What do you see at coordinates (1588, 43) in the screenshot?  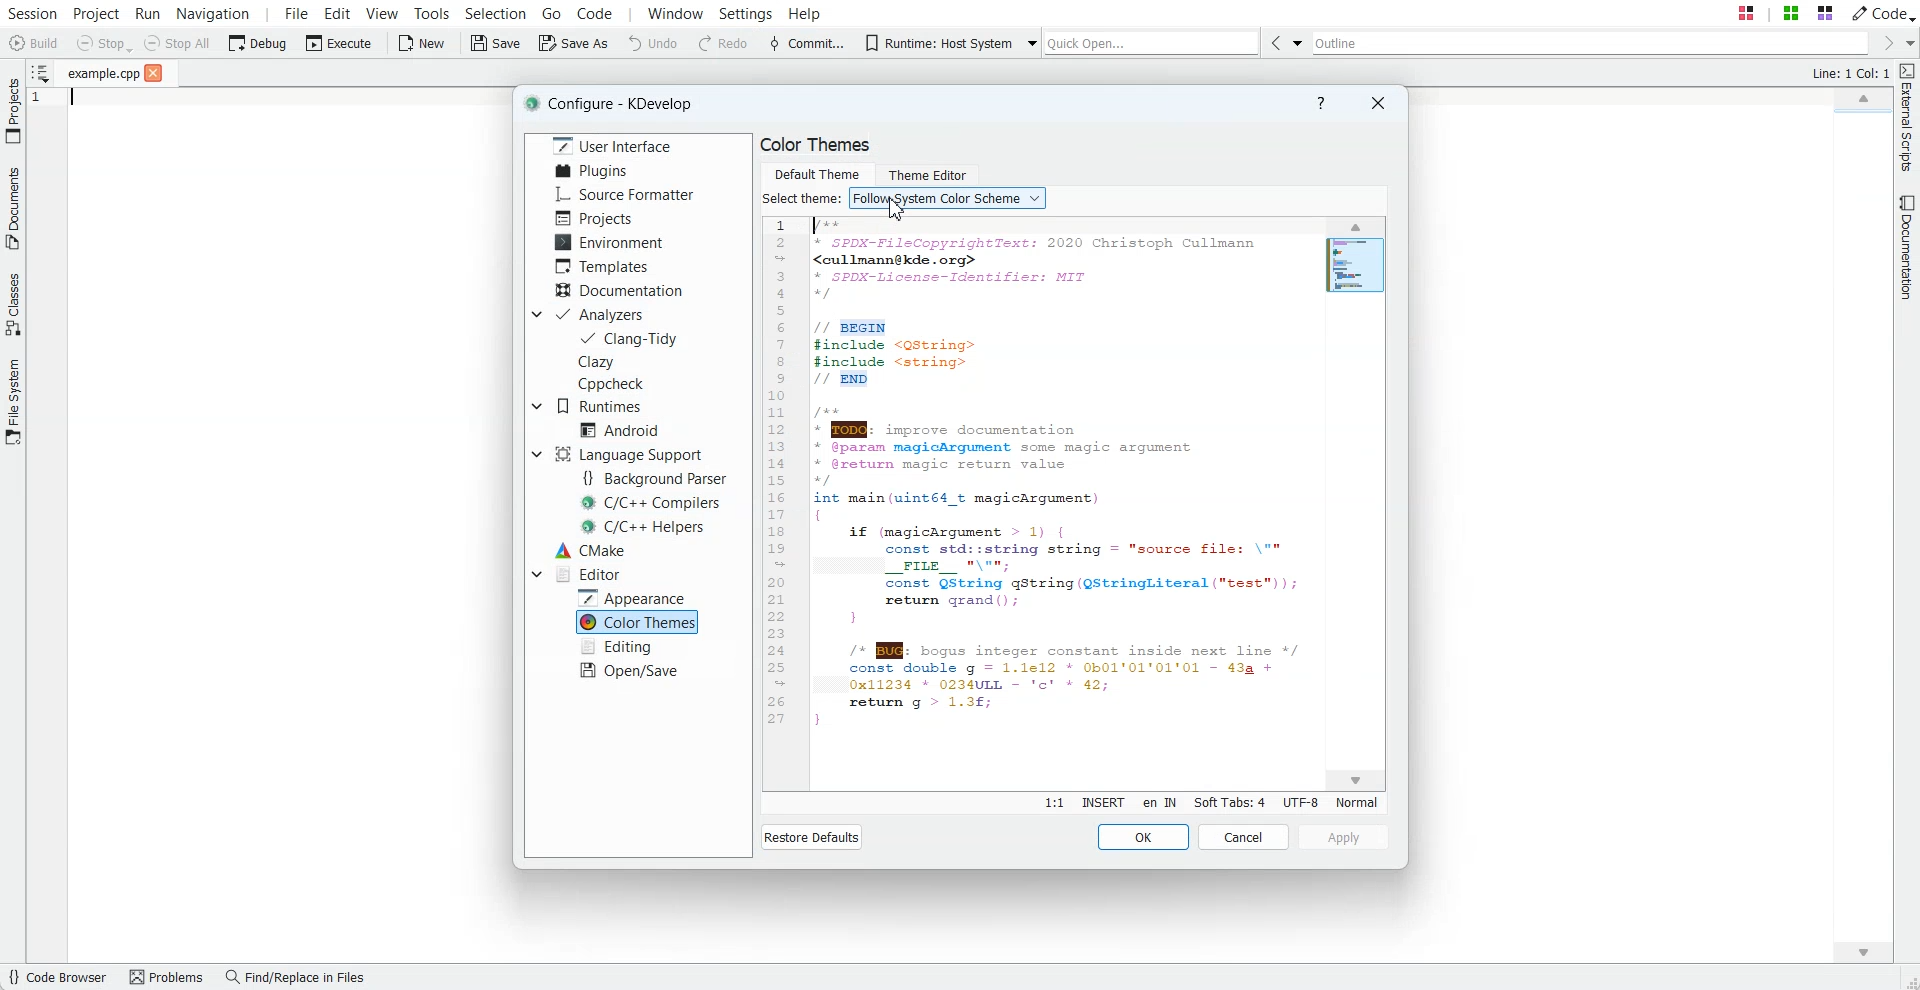 I see `Outline` at bounding box center [1588, 43].